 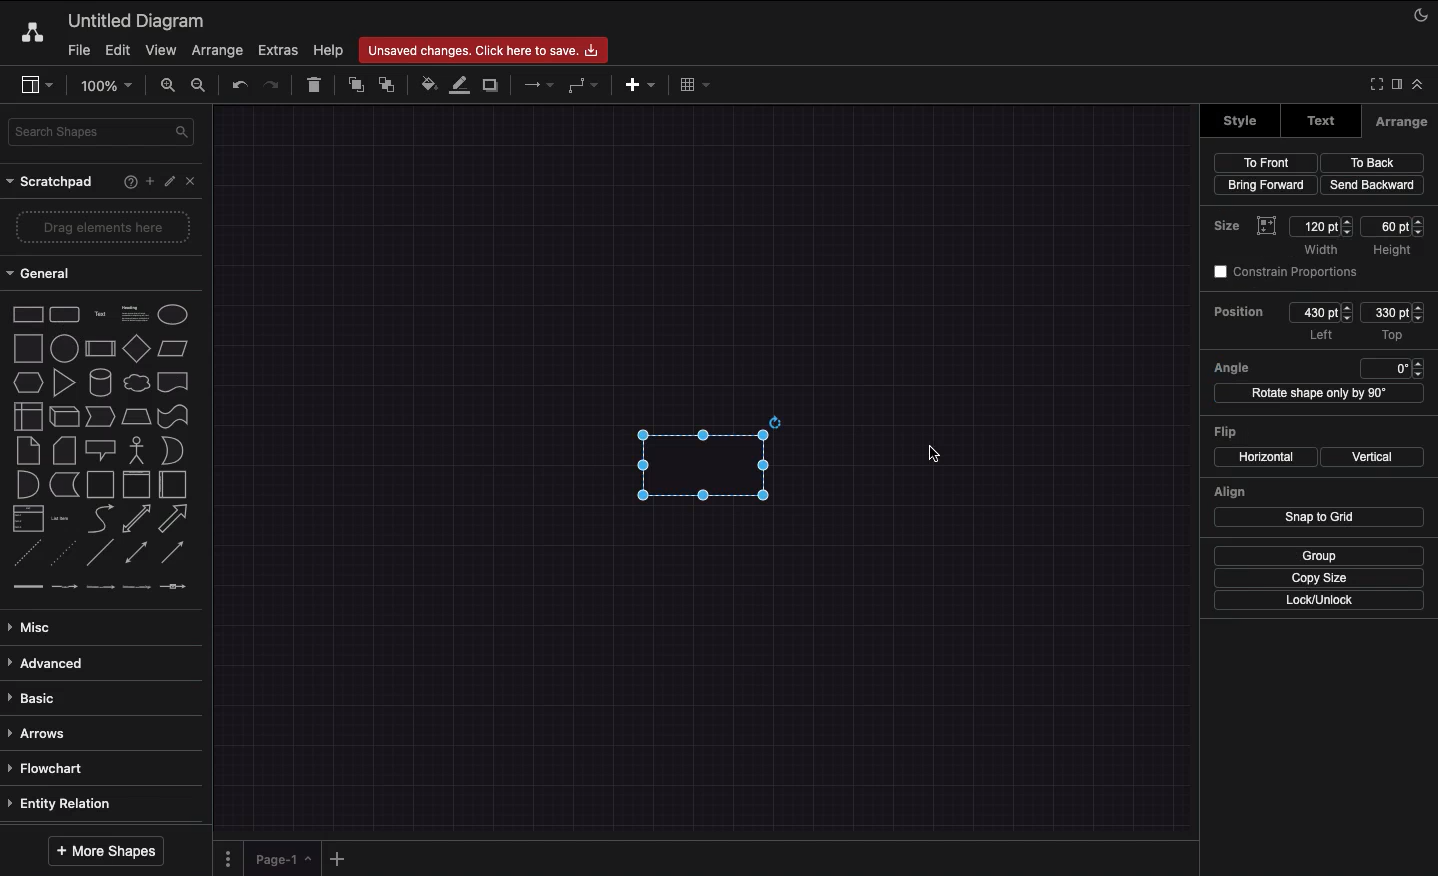 I want to click on Arrange, so click(x=1400, y=122).